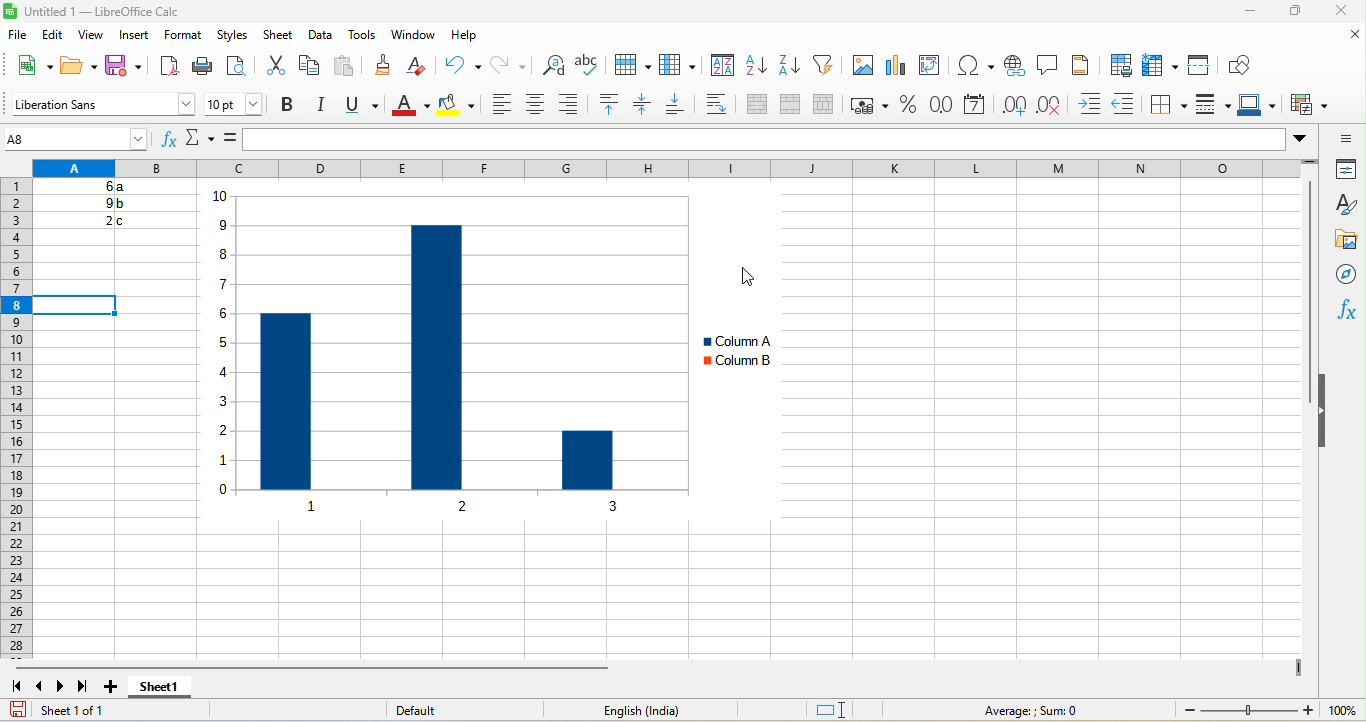  I want to click on window, so click(410, 35).